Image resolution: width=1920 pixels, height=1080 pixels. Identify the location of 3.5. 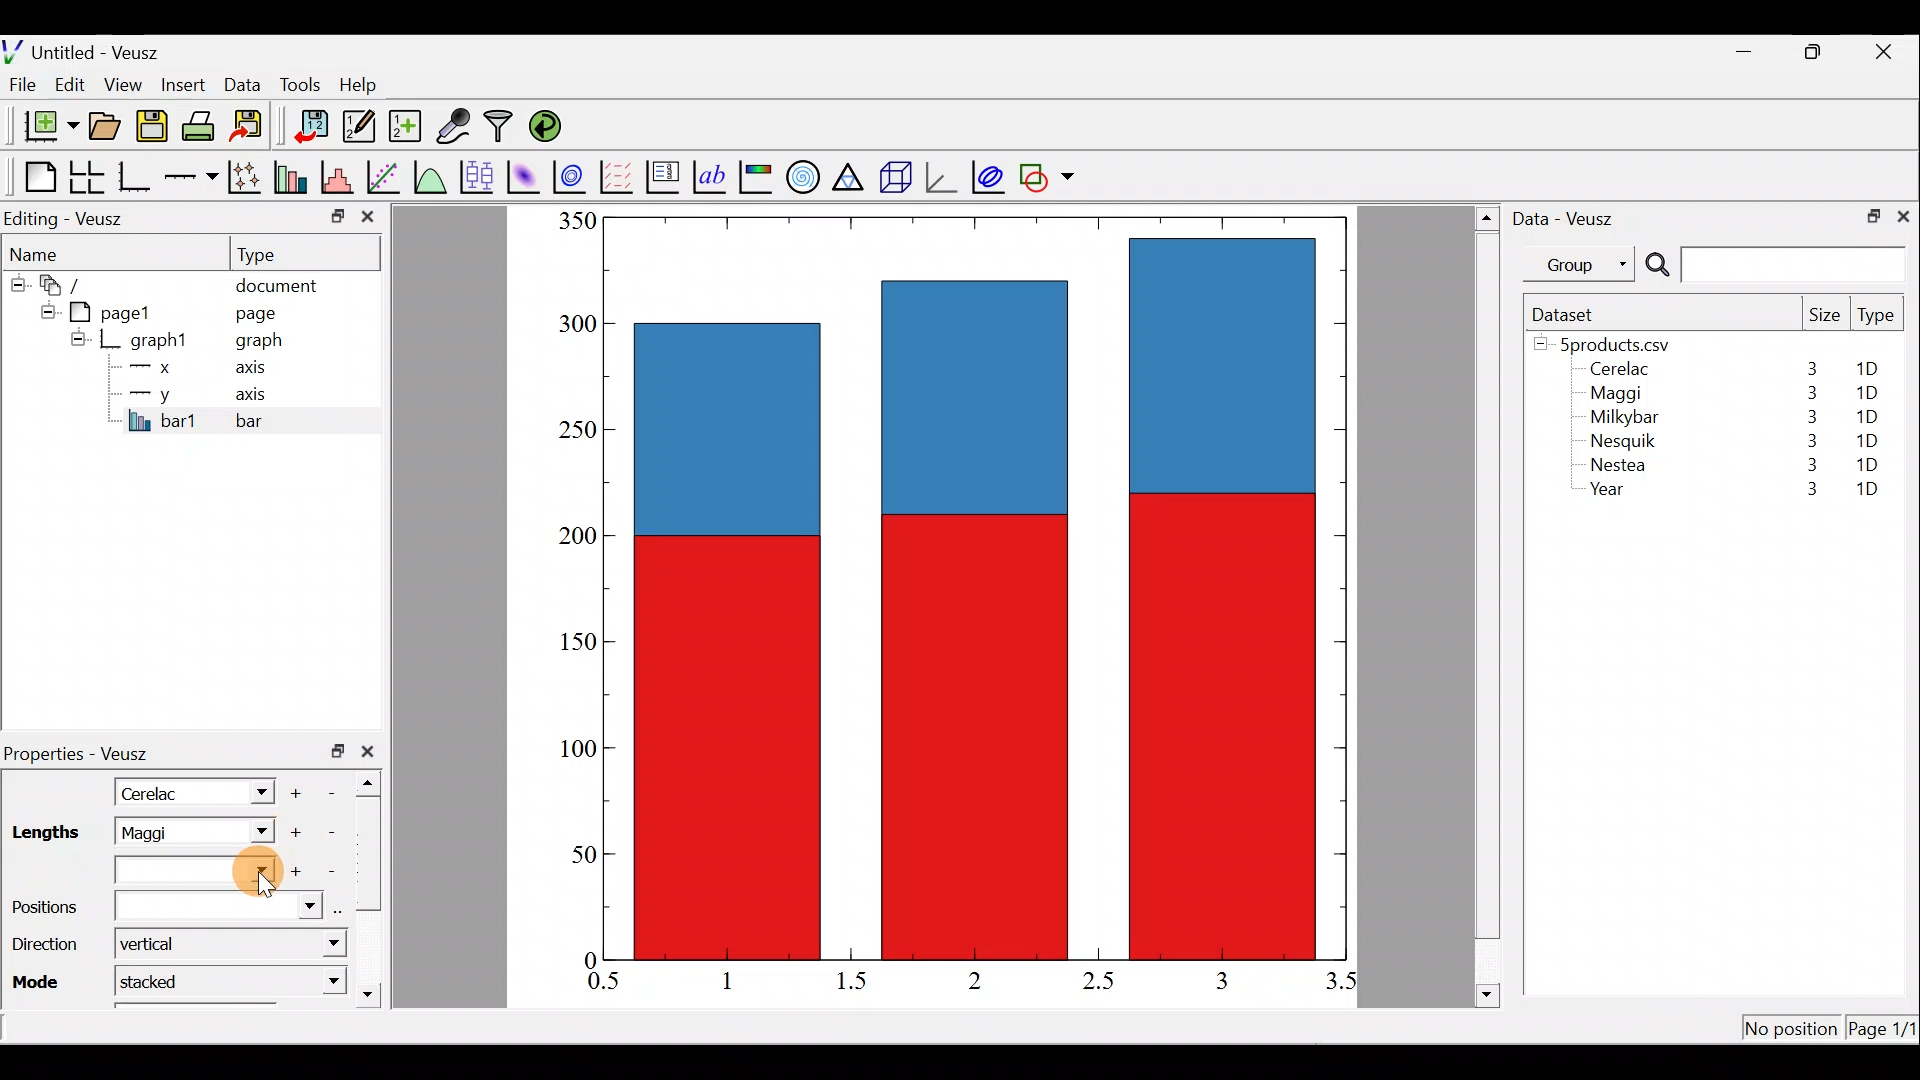
(1343, 985).